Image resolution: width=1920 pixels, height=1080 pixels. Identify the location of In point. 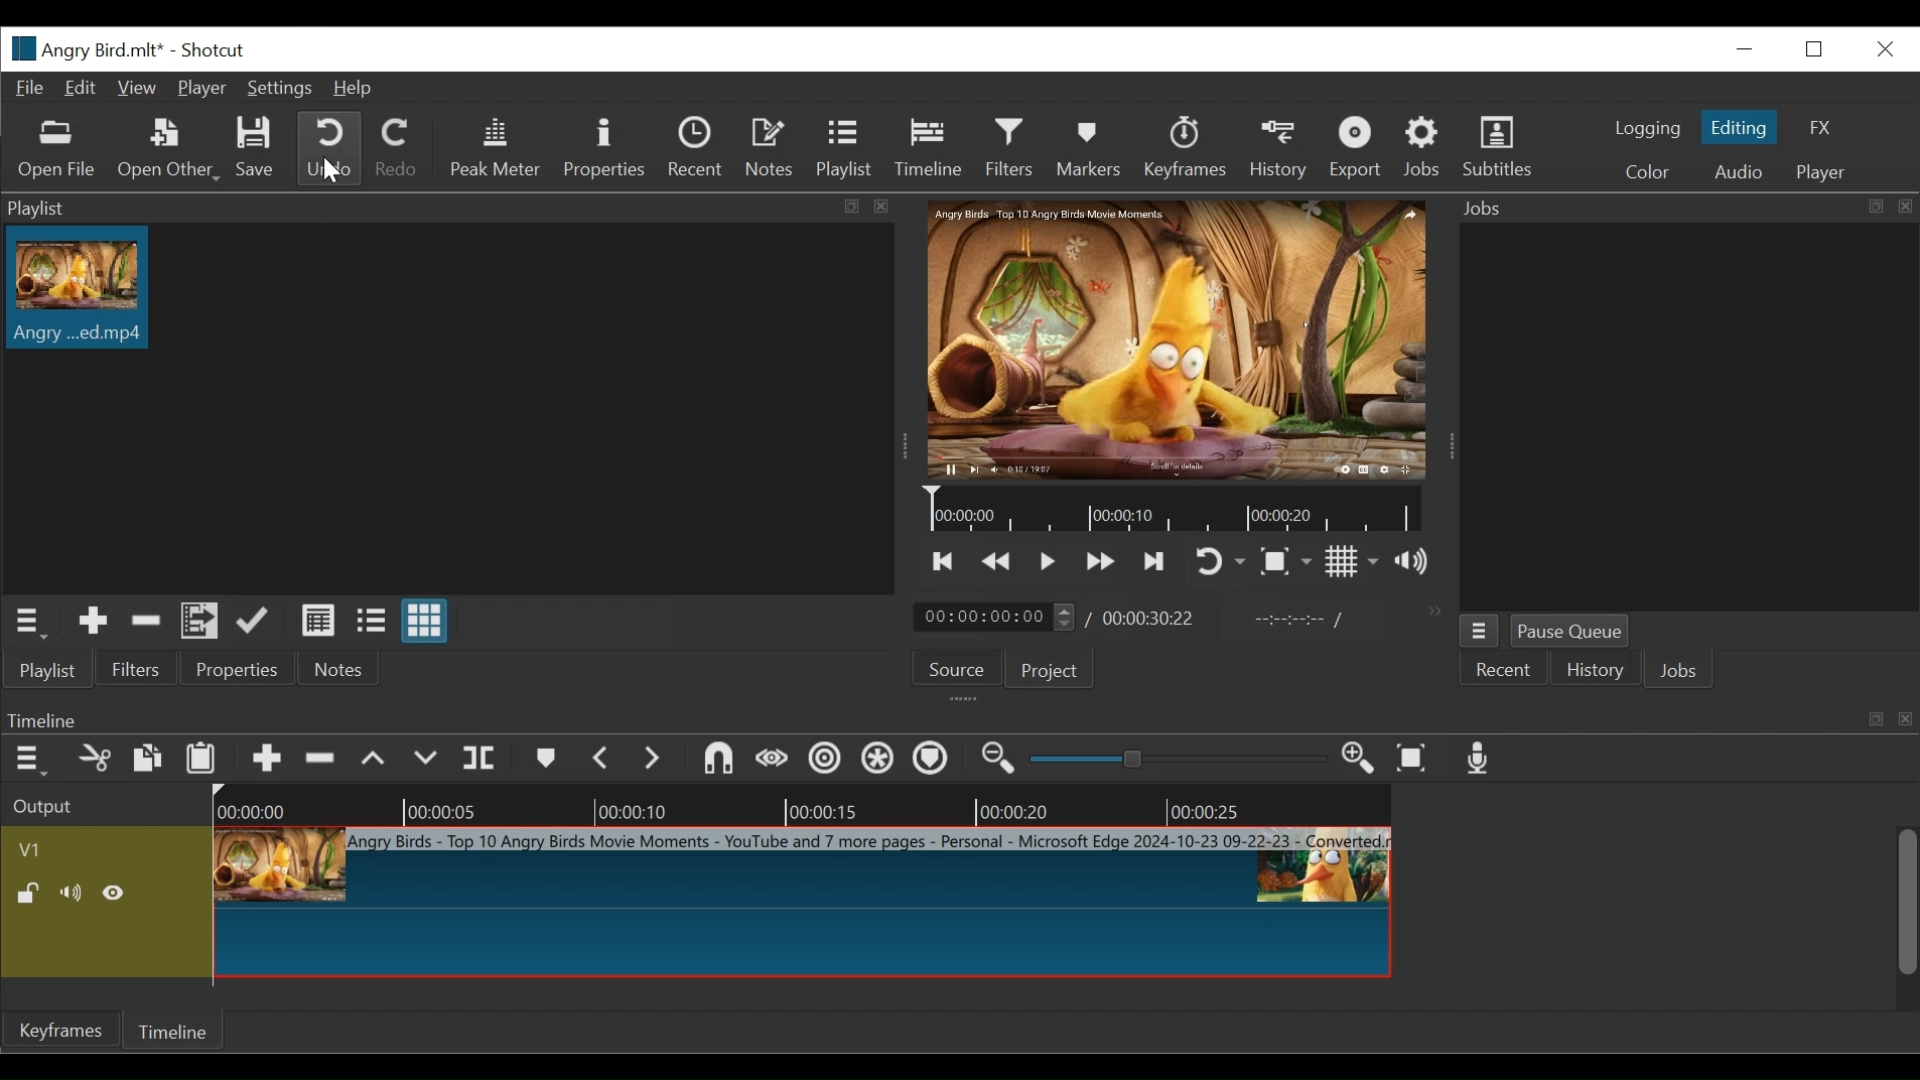
(1297, 620).